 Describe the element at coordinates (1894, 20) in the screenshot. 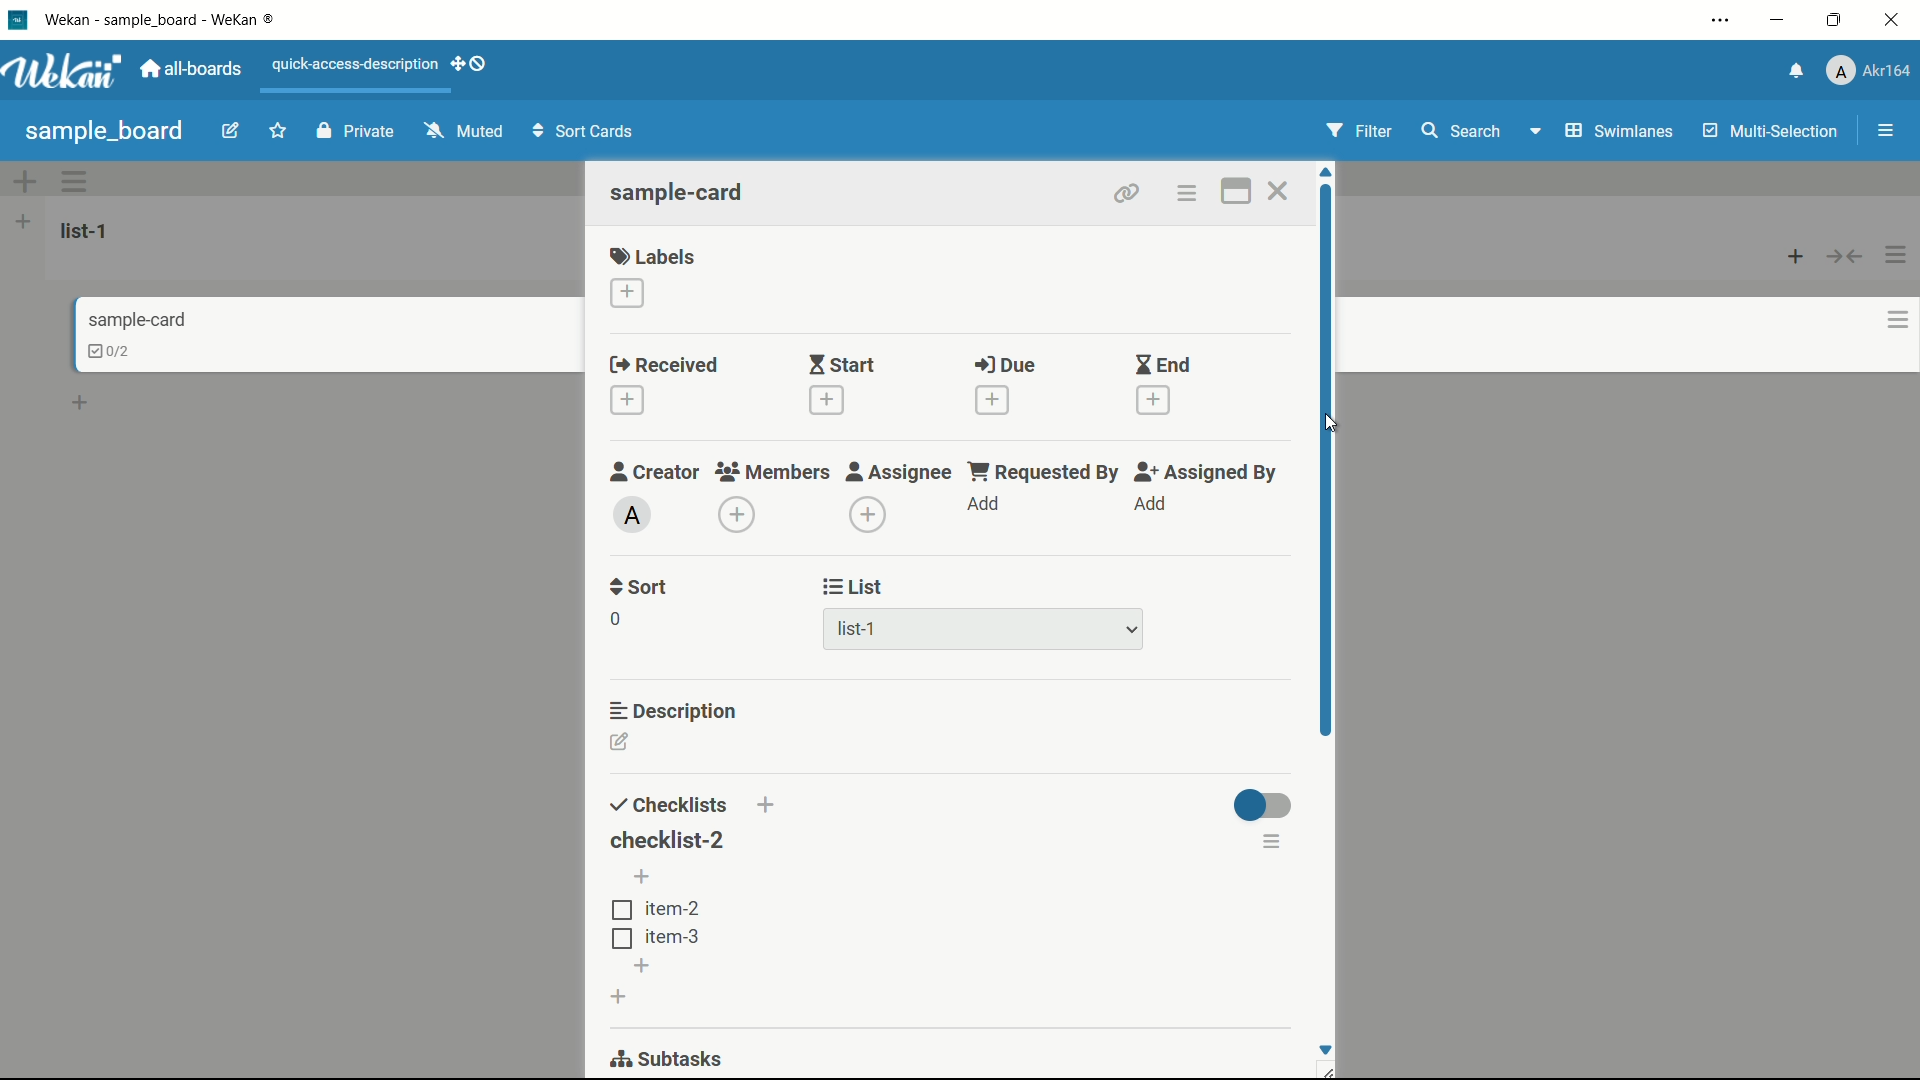

I see `close app` at that location.